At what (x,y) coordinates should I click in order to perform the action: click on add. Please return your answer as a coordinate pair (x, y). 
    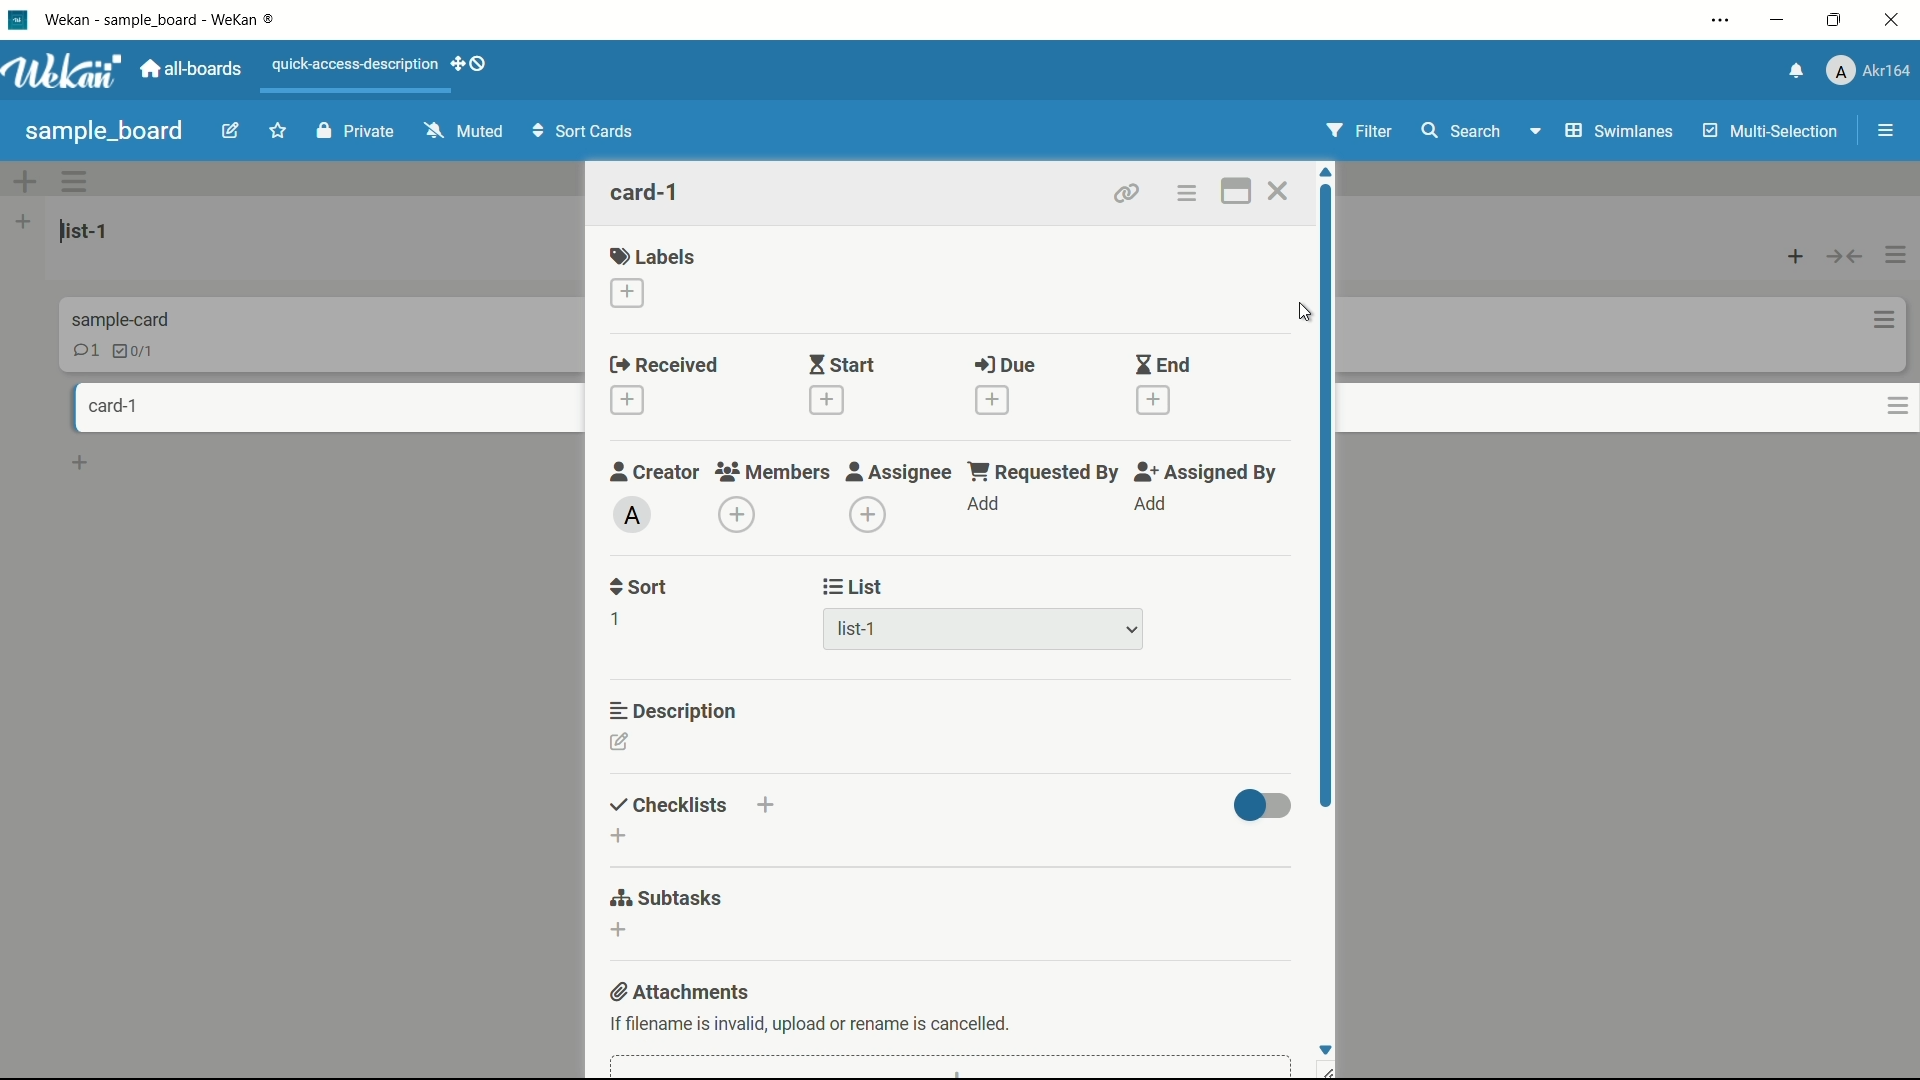
    Looking at the image, I should click on (1145, 518).